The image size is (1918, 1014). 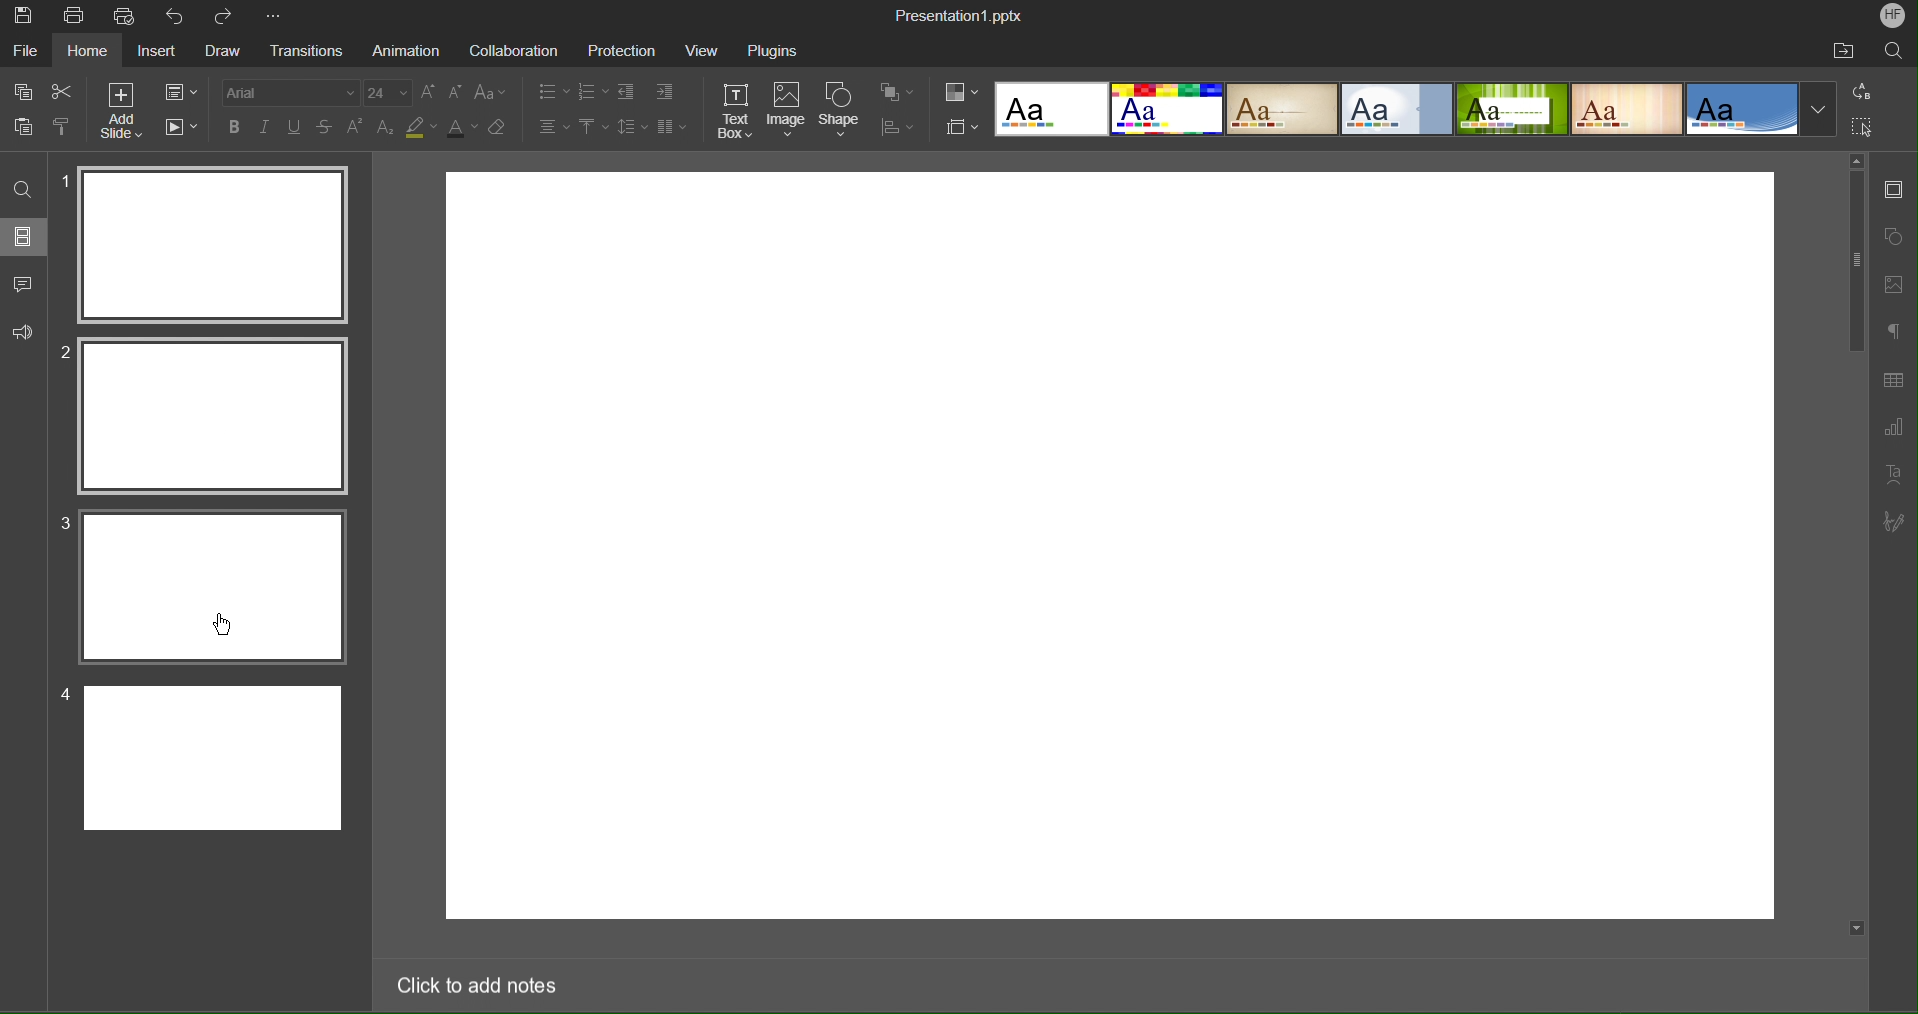 What do you see at coordinates (463, 130) in the screenshot?
I see `font color` at bounding box center [463, 130].